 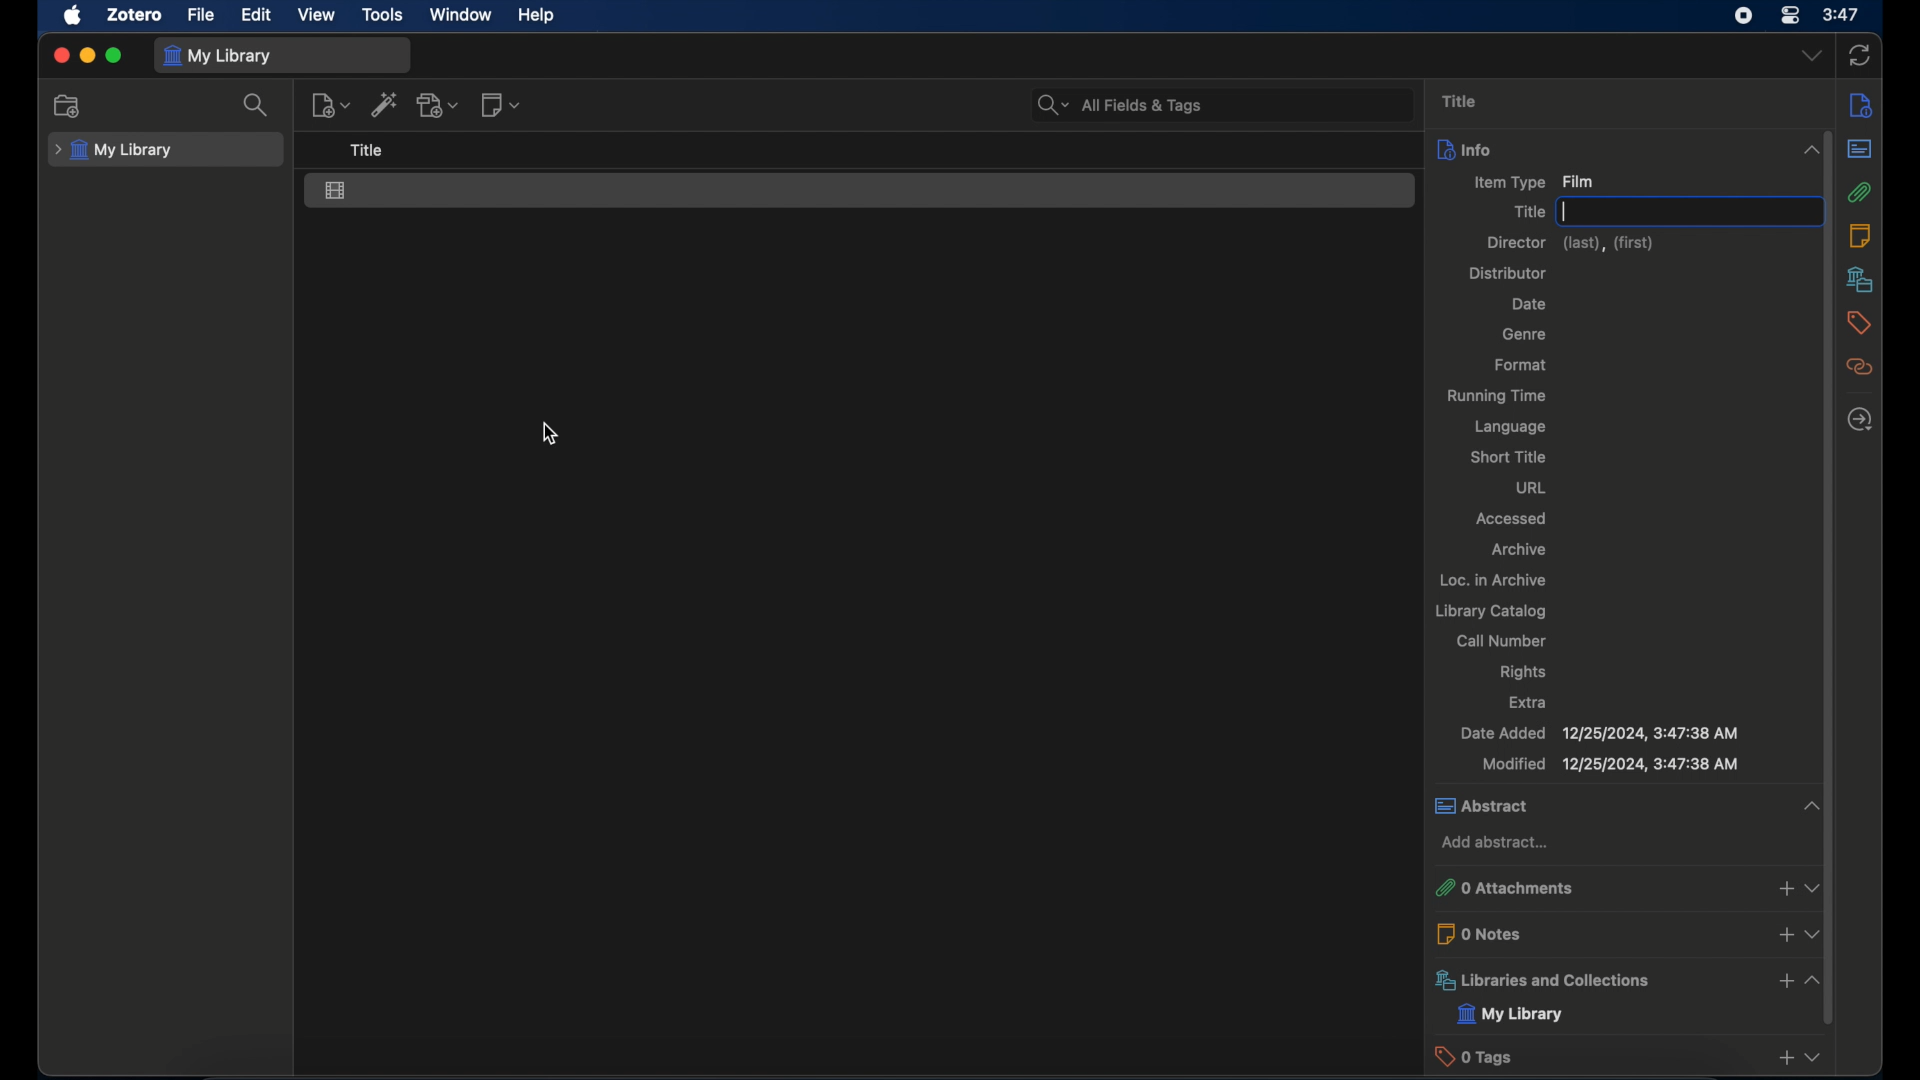 I want to click on title, so click(x=1528, y=212).